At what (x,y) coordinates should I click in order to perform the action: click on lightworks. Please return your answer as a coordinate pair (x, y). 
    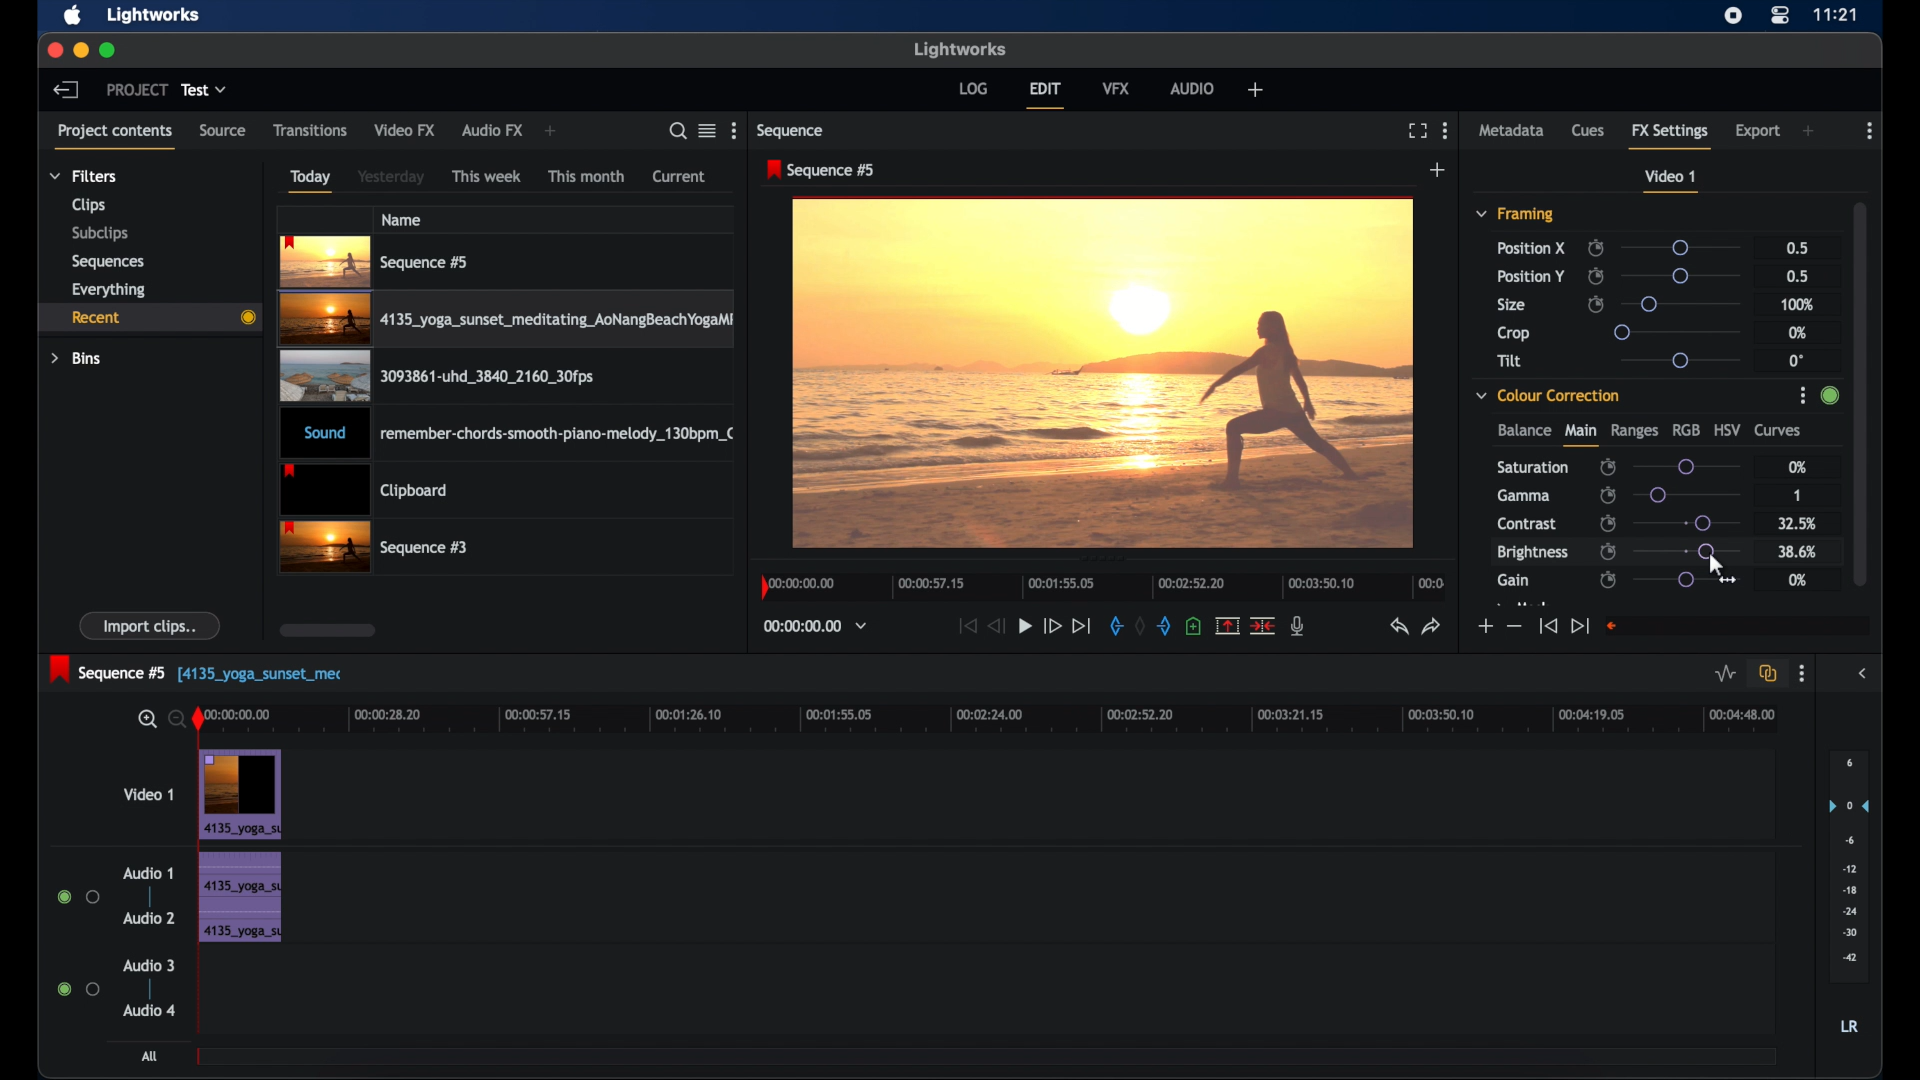
    Looking at the image, I should click on (154, 14).